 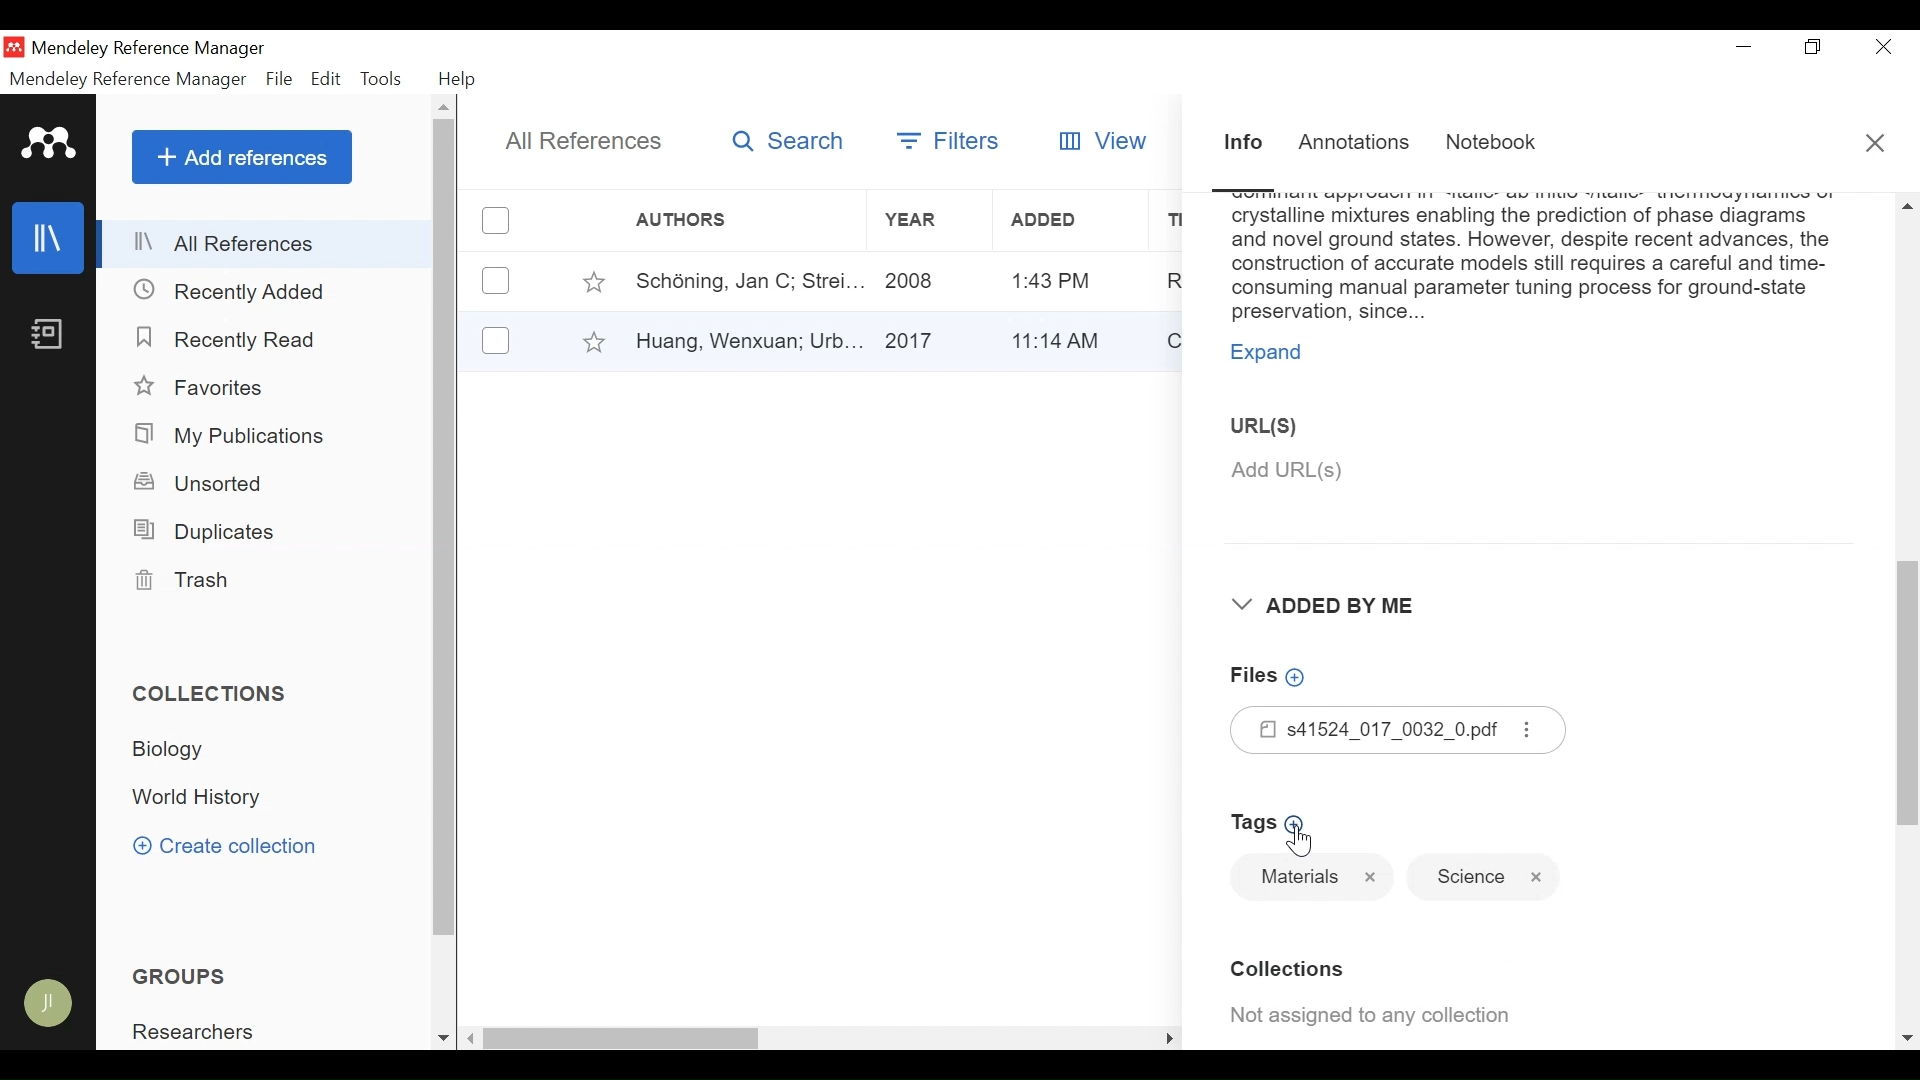 I want to click on Duplicates, so click(x=202, y=532).